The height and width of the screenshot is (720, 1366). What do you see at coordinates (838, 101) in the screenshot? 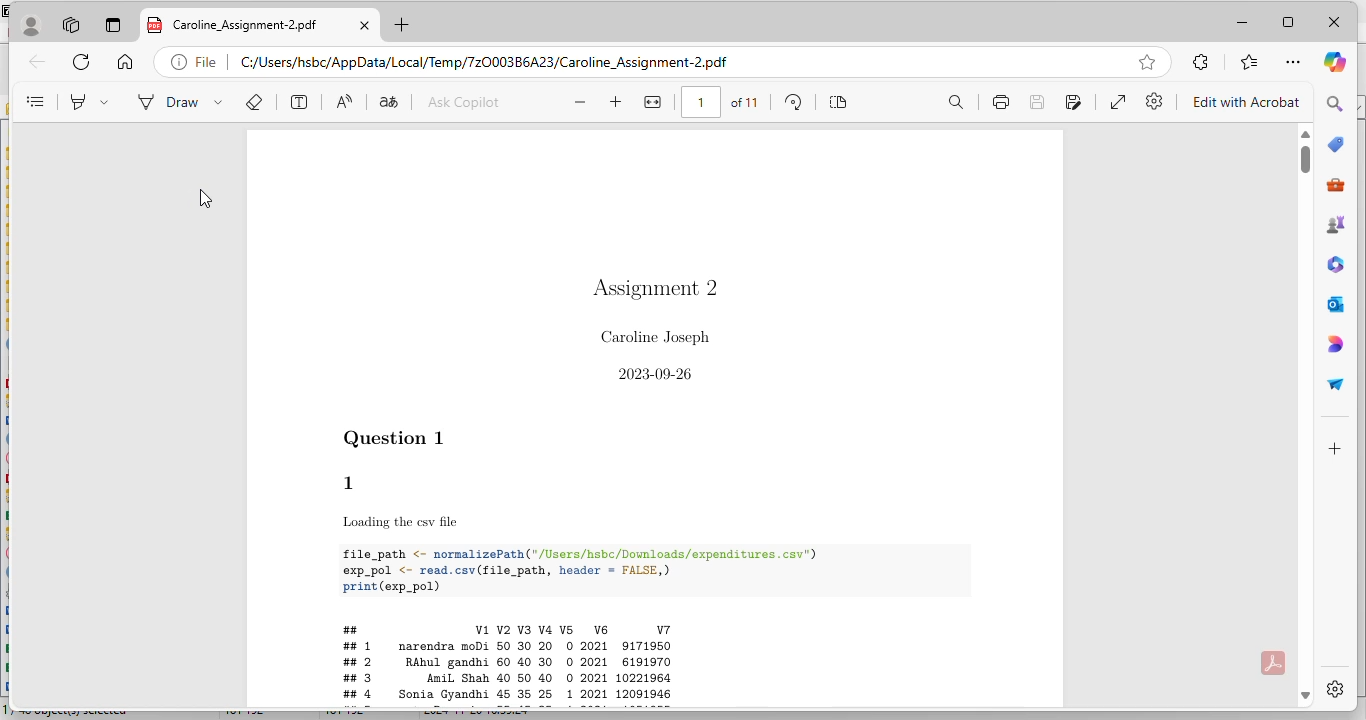
I see `page view` at bounding box center [838, 101].